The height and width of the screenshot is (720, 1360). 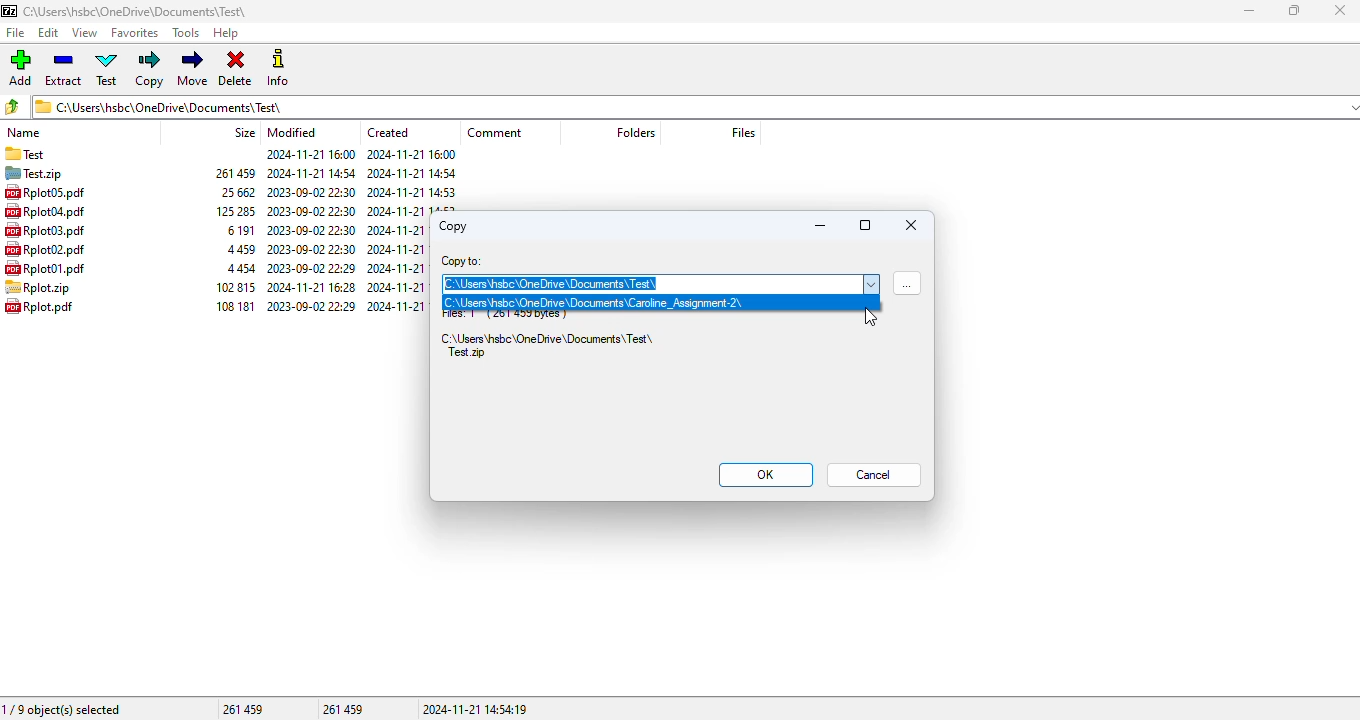 I want to click on C:\Users\hsbc\OneDrive\Documents\Caroline_Assignments-2\, so click(x=596, y=302).